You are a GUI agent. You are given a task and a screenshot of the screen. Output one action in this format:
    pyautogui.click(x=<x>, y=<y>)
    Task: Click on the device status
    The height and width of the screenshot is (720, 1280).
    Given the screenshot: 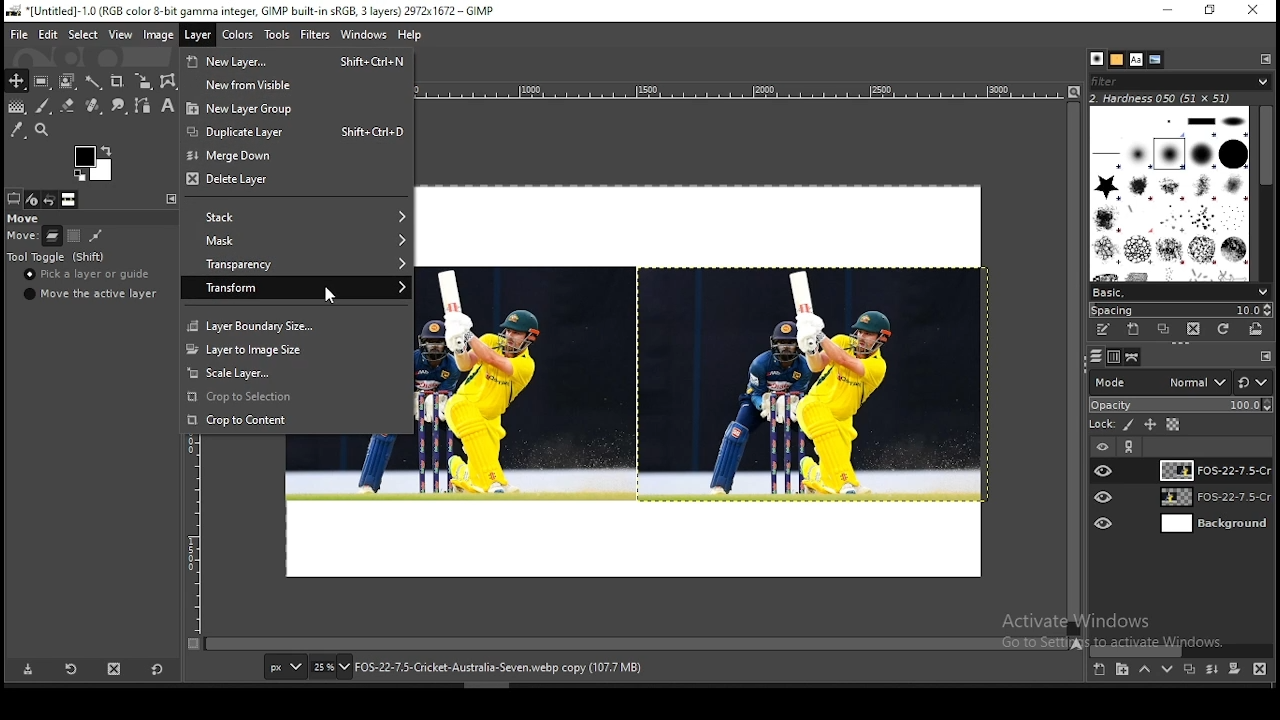 What is the action you would take?
    pyautogui.click(x=33, y=199)
    